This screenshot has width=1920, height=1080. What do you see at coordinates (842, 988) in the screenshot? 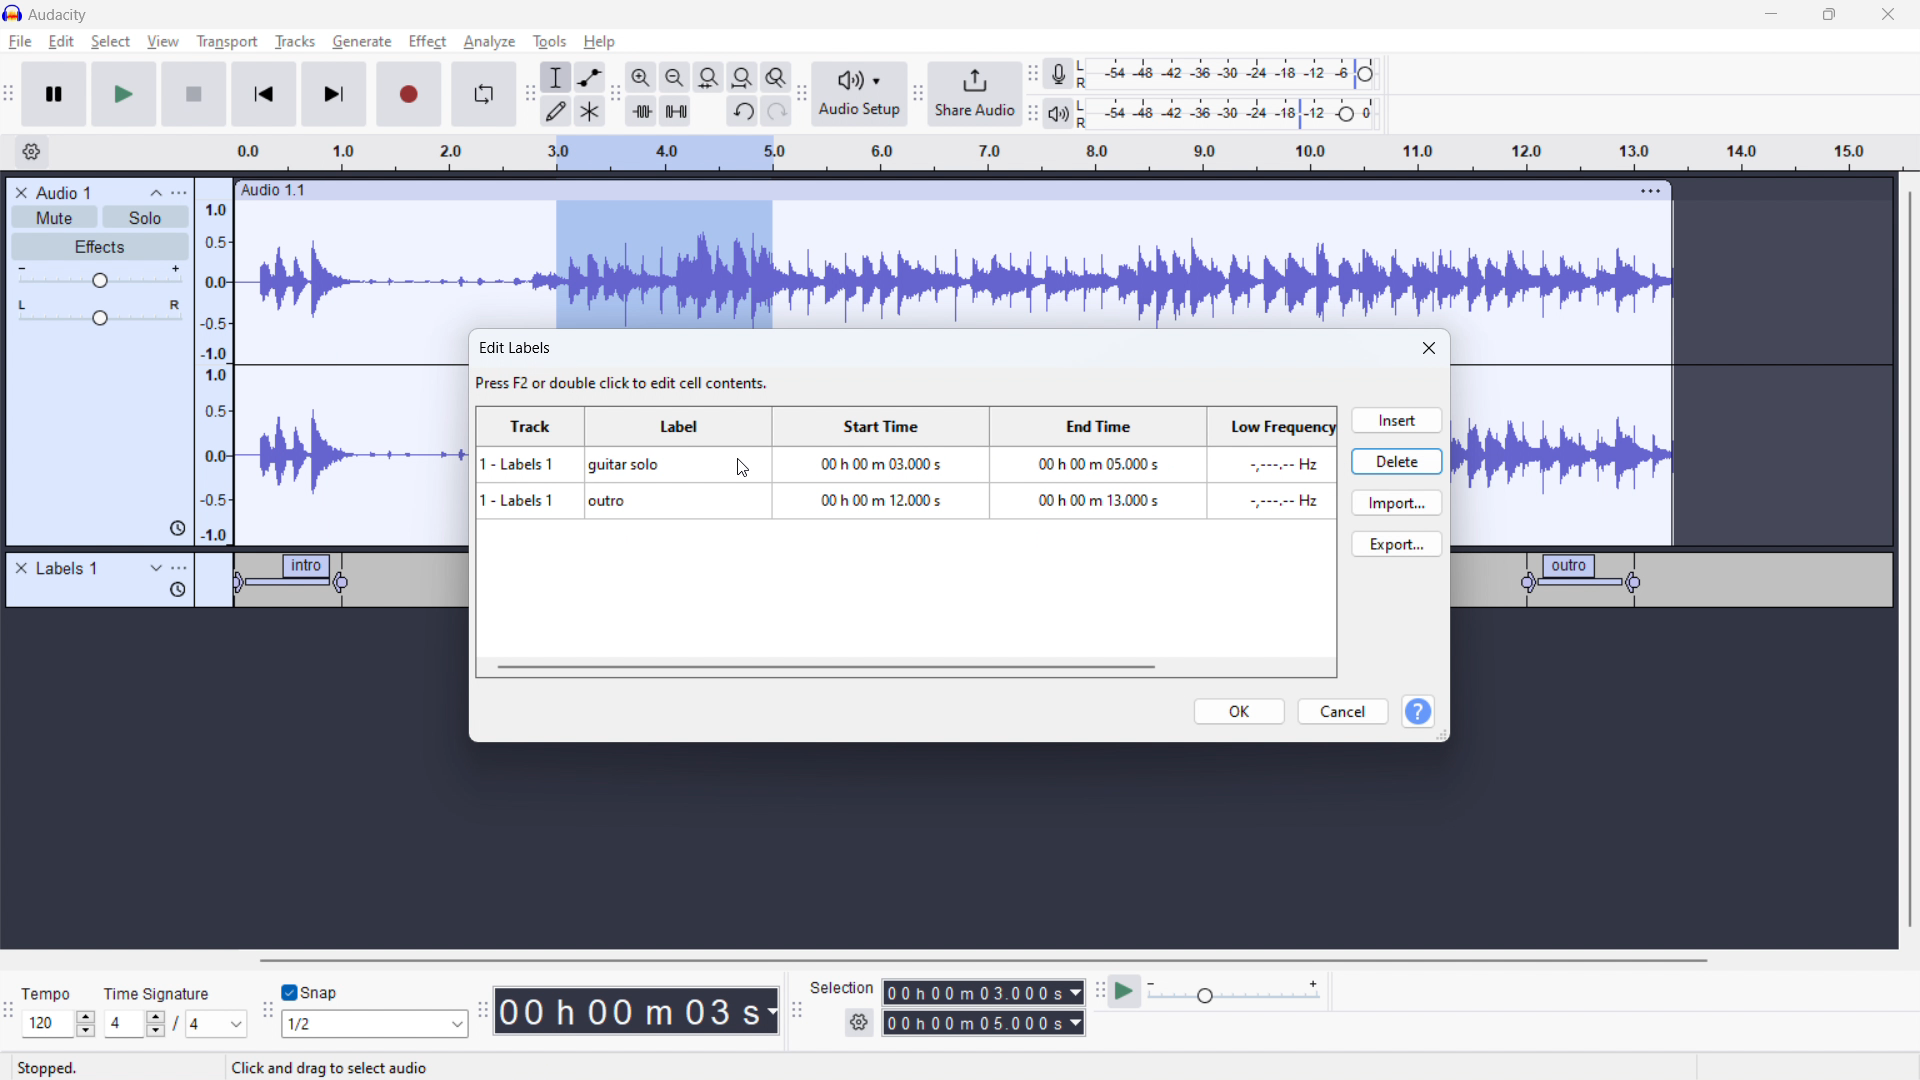
I see `selection` at bounding box center [842, 988].